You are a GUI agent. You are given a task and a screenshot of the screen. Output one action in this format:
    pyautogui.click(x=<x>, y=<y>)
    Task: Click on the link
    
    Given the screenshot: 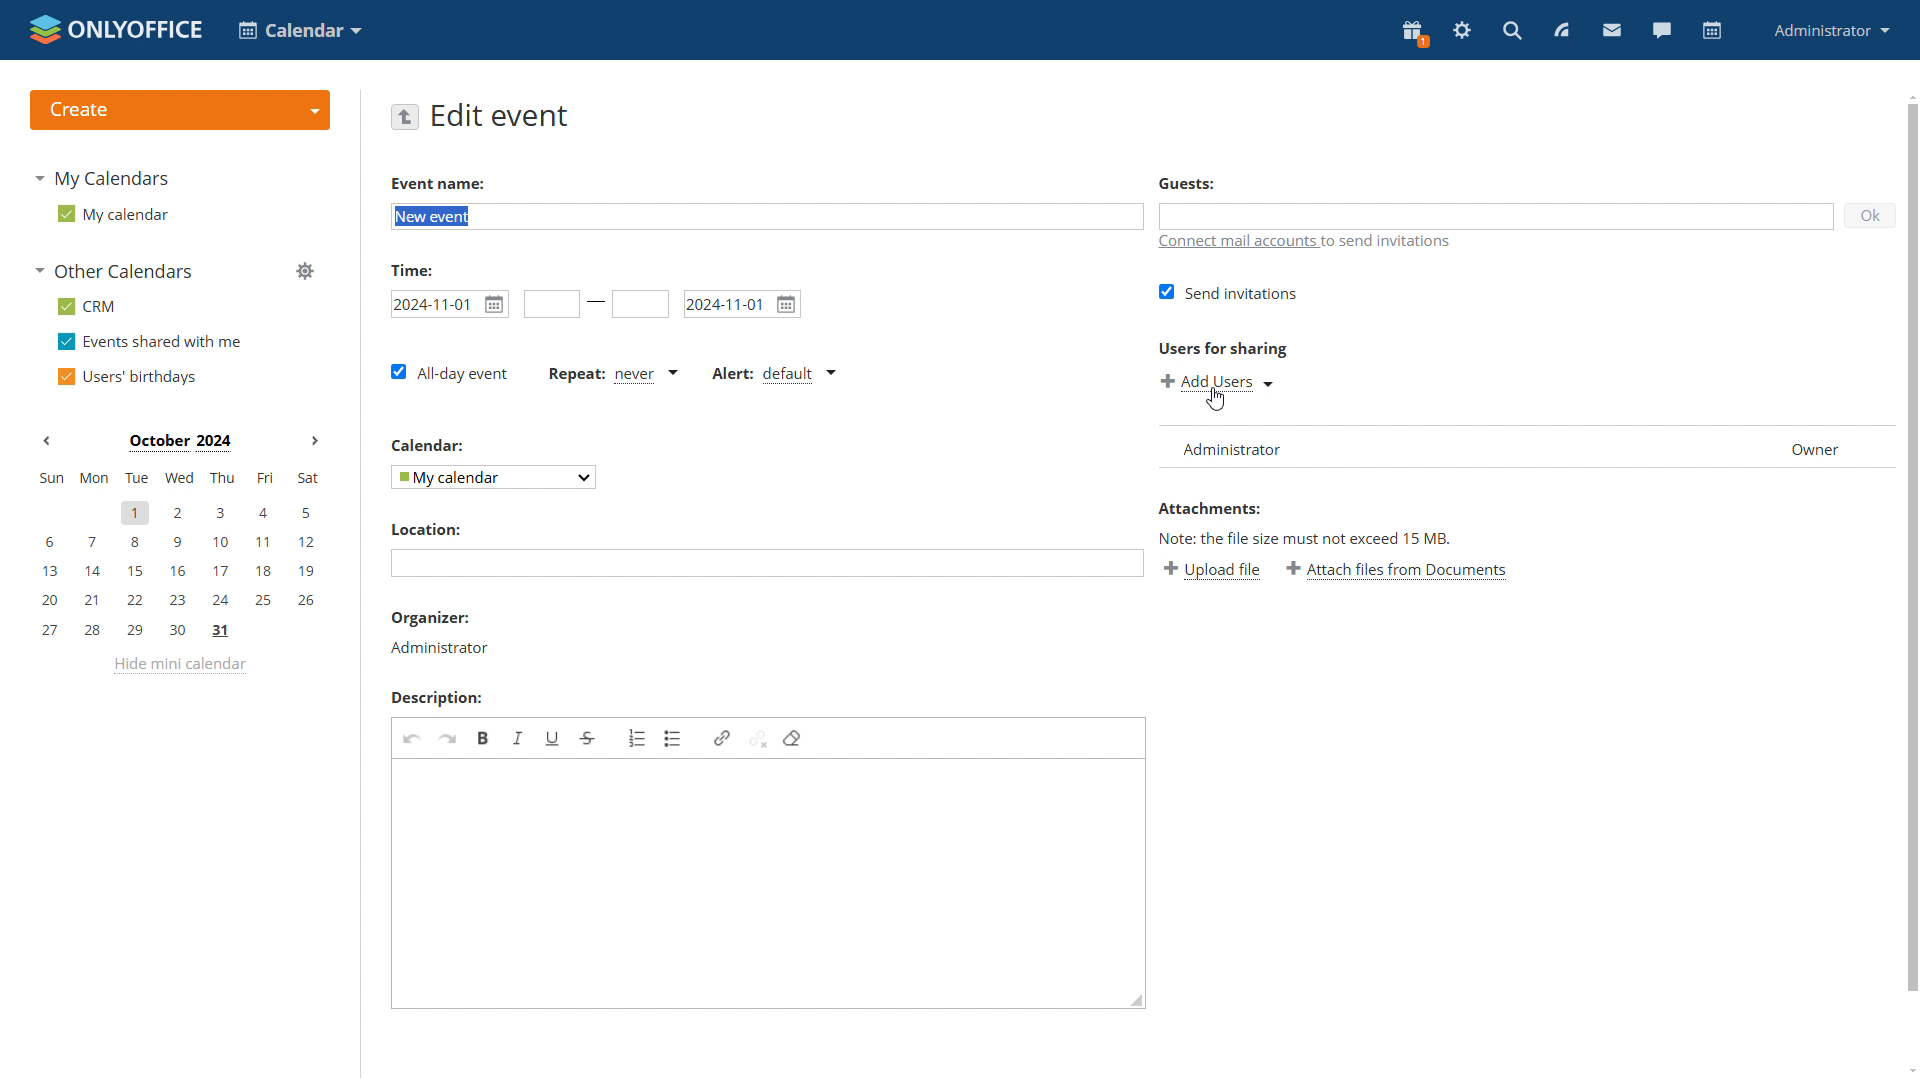 What is the action you would take?
    pyautogui.click(x=722, y=739)
    